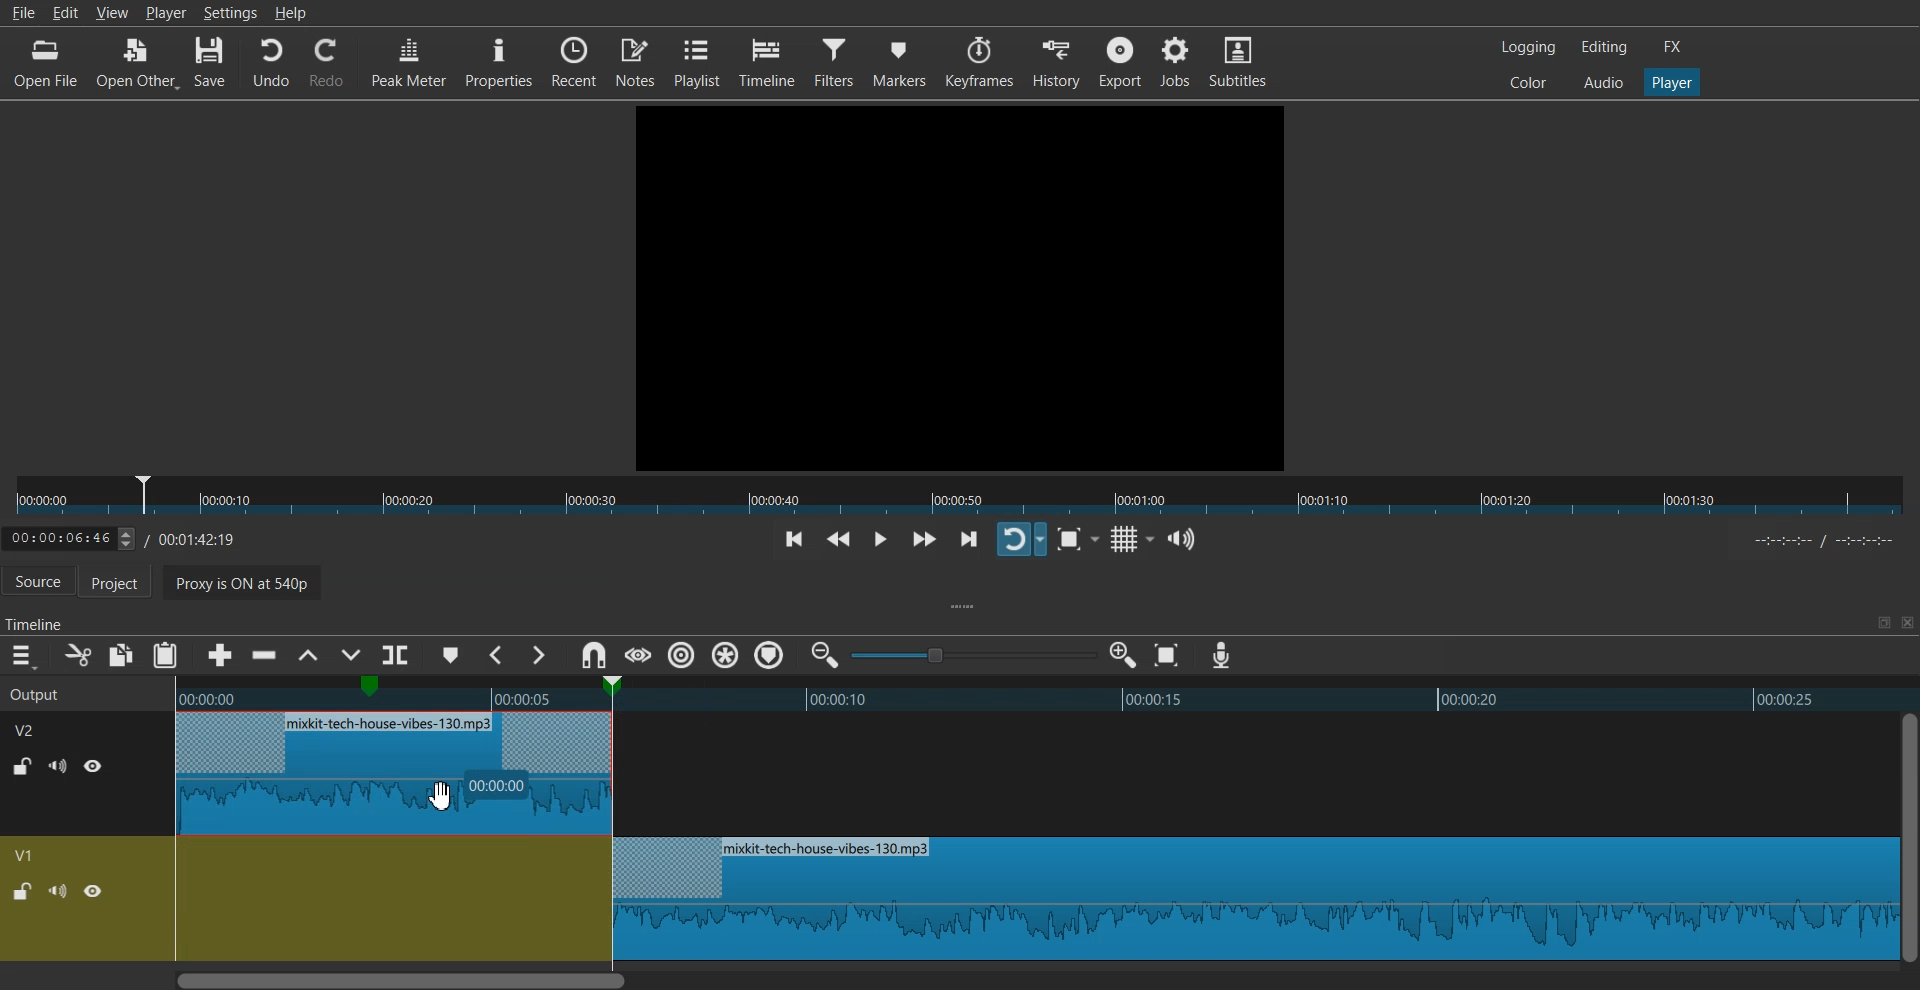 This screenshot has height=990, width=1920. Describe the element at coordinates (1883, 622) in the screenshot. I see `Maximize` at that location.